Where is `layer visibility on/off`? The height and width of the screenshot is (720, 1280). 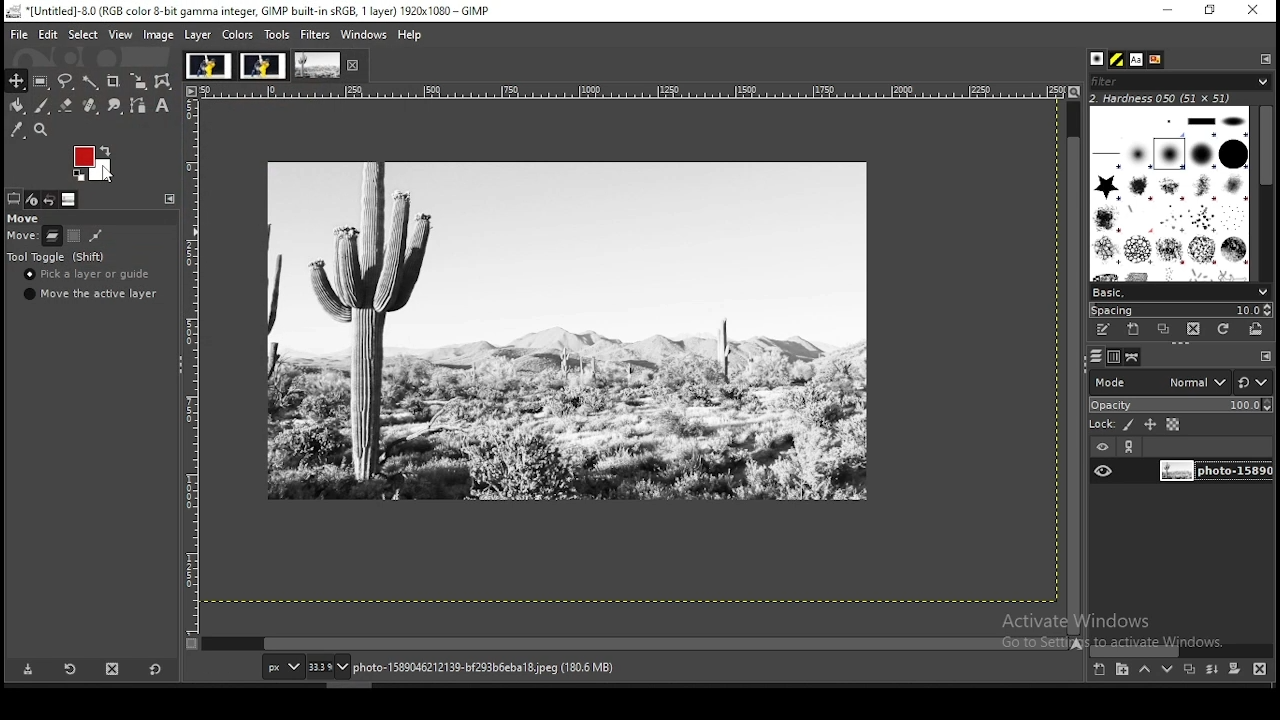
layer visibility on/off is located at coordinates (1103, 472).